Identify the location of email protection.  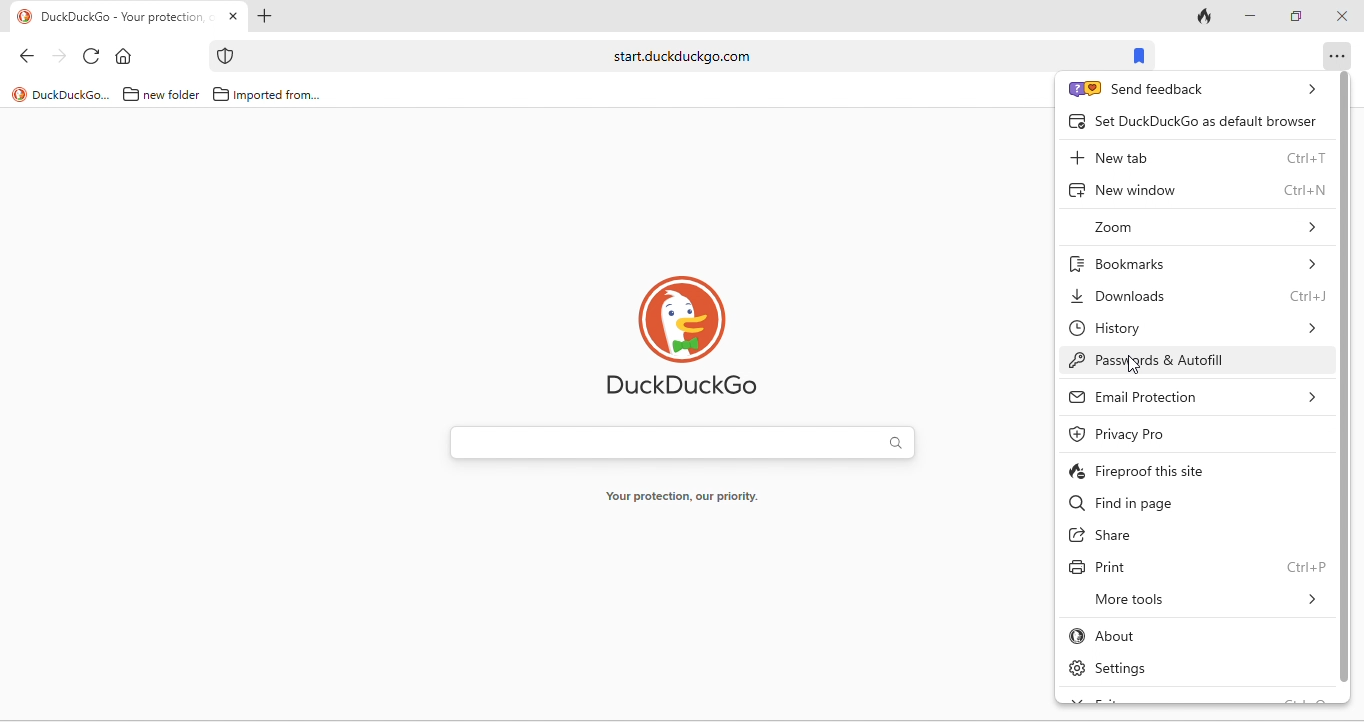
(1197, 398).